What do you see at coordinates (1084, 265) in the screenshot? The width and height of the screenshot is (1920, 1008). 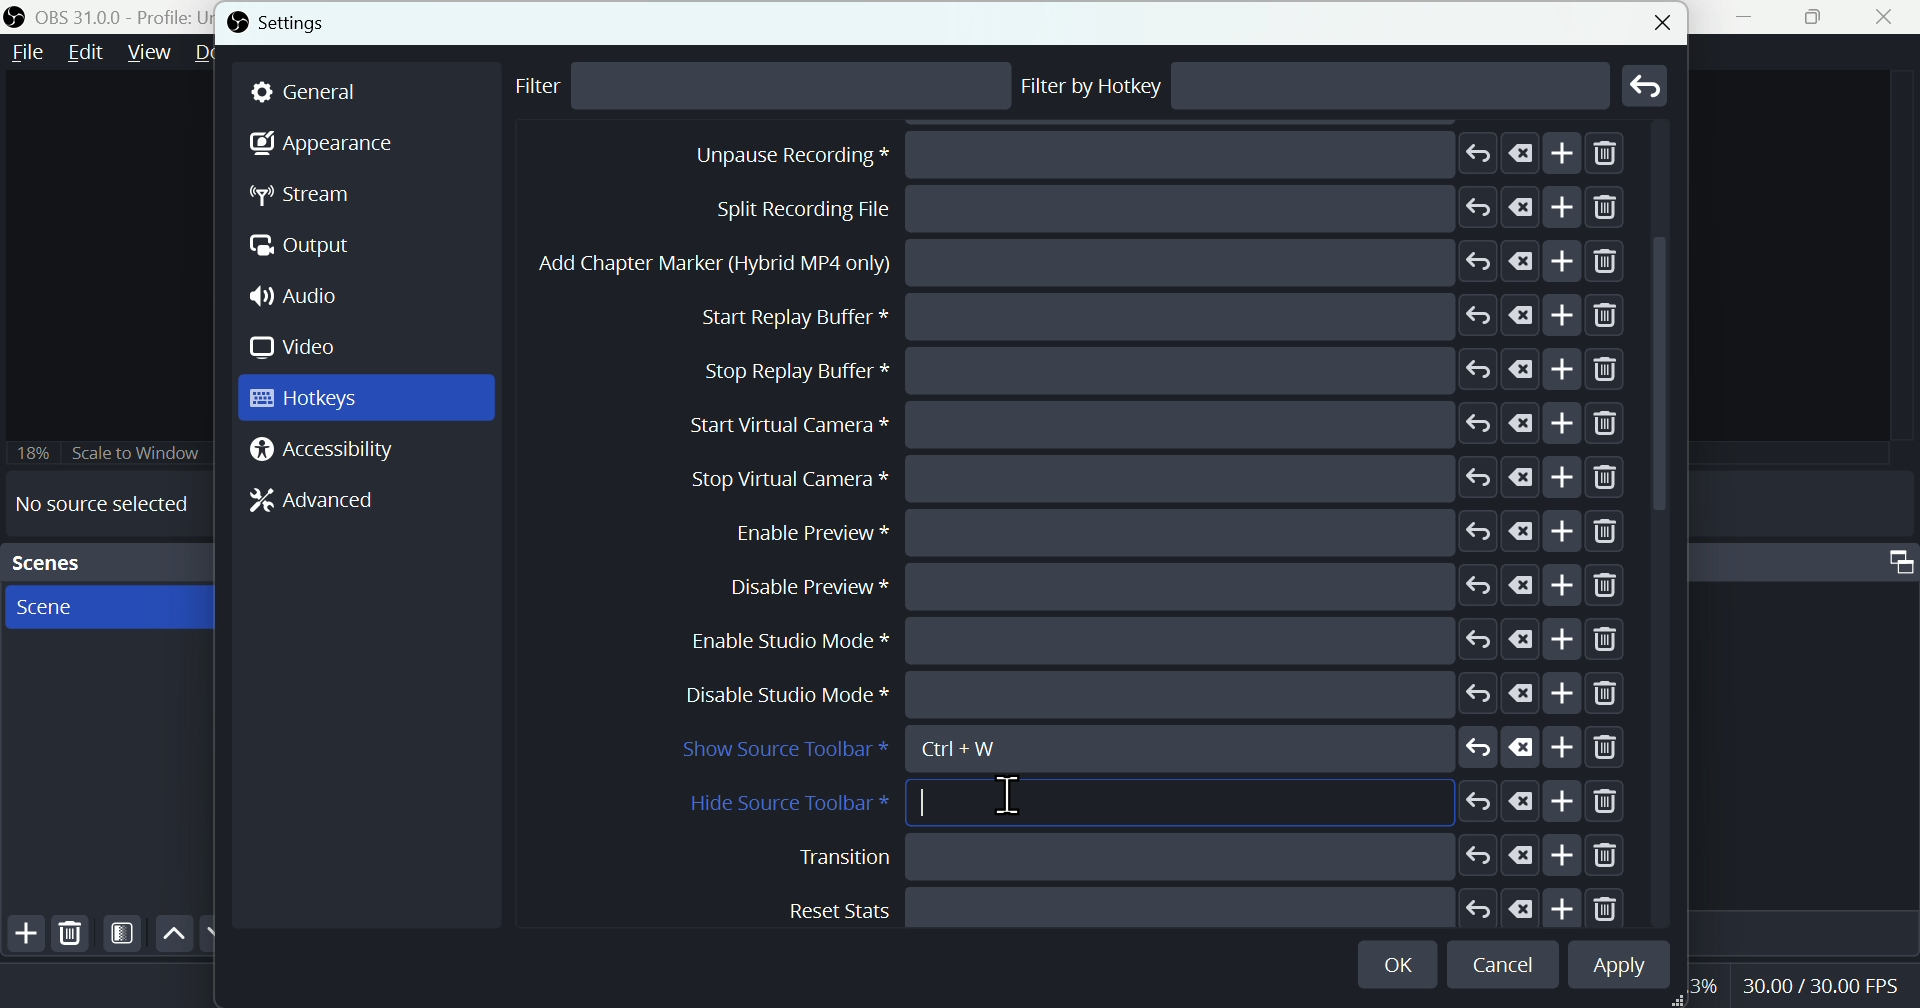 I see `Stop recording` at bounding box center [1084, 265].